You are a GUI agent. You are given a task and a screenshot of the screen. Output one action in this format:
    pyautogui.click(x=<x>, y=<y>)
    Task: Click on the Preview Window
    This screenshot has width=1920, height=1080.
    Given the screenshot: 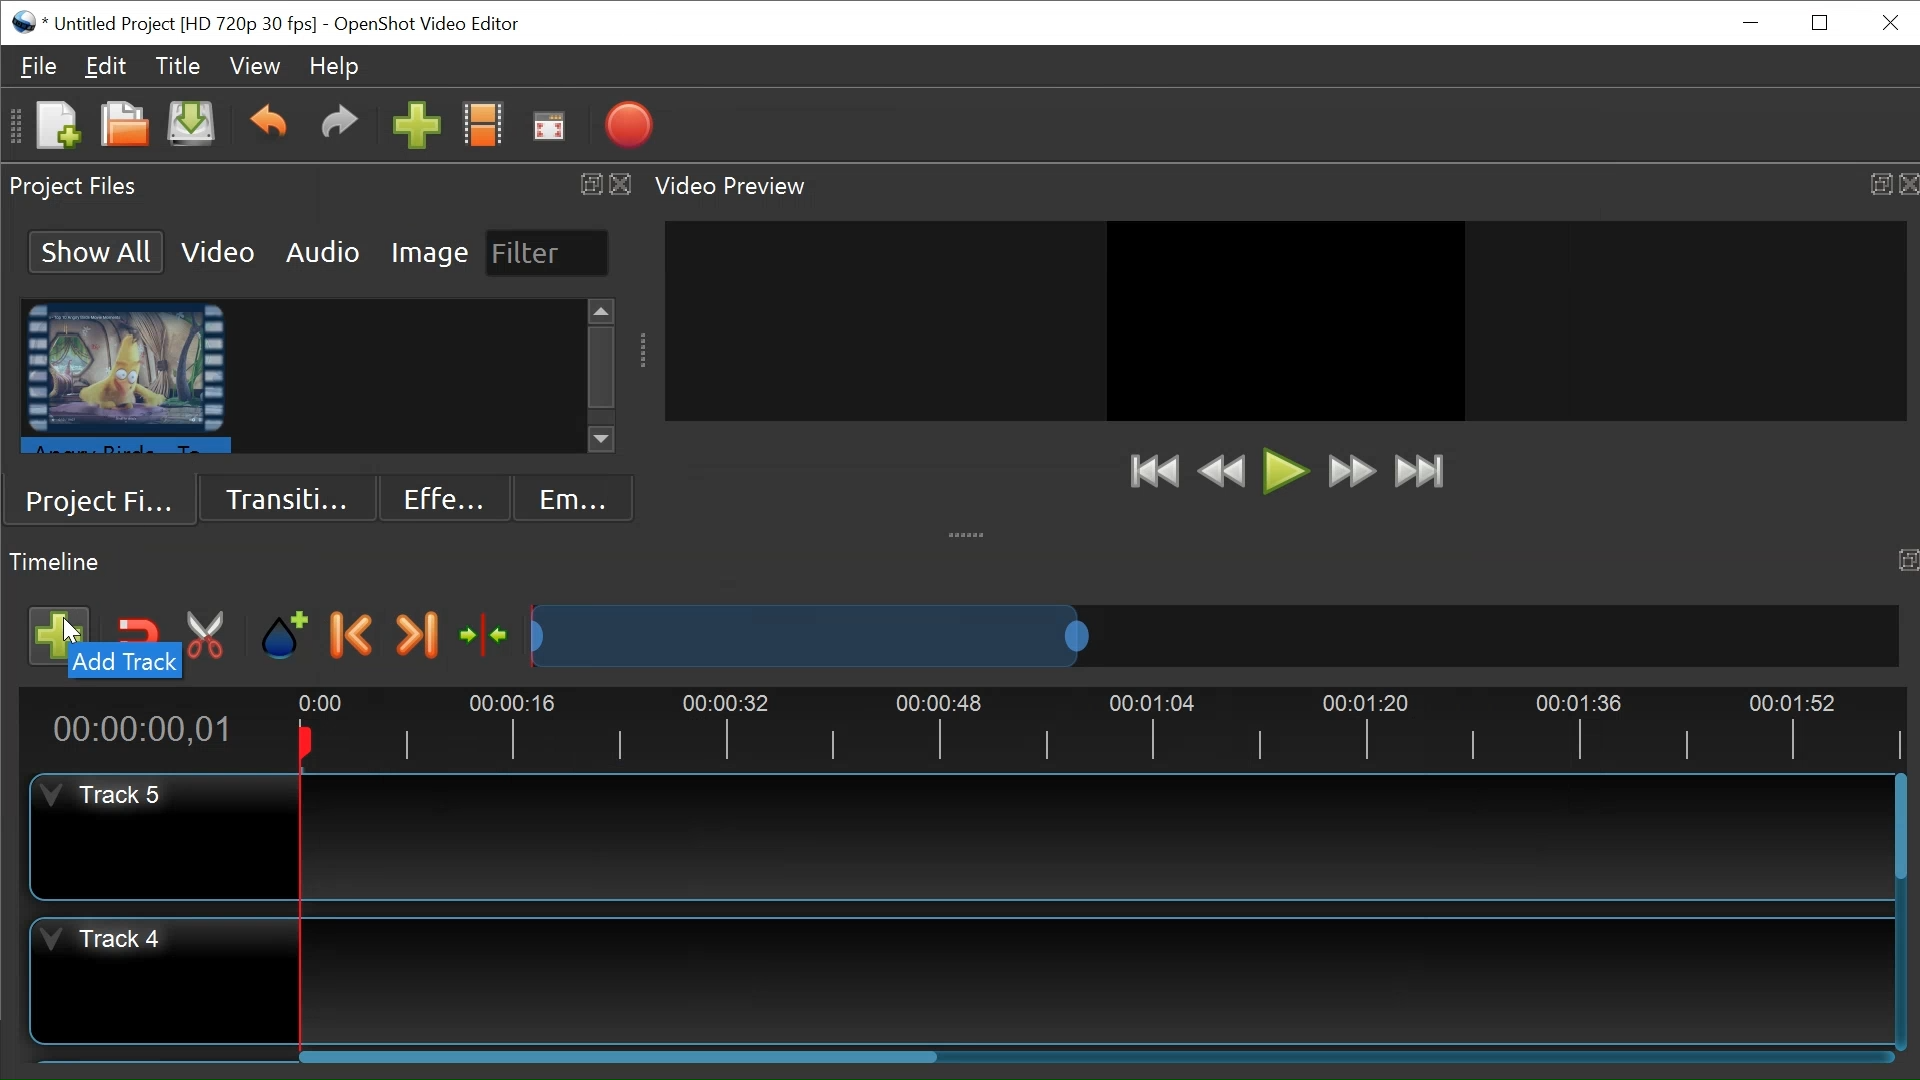 What is the action you would take?
    pyautogui.click(x=1285, y=322)
    